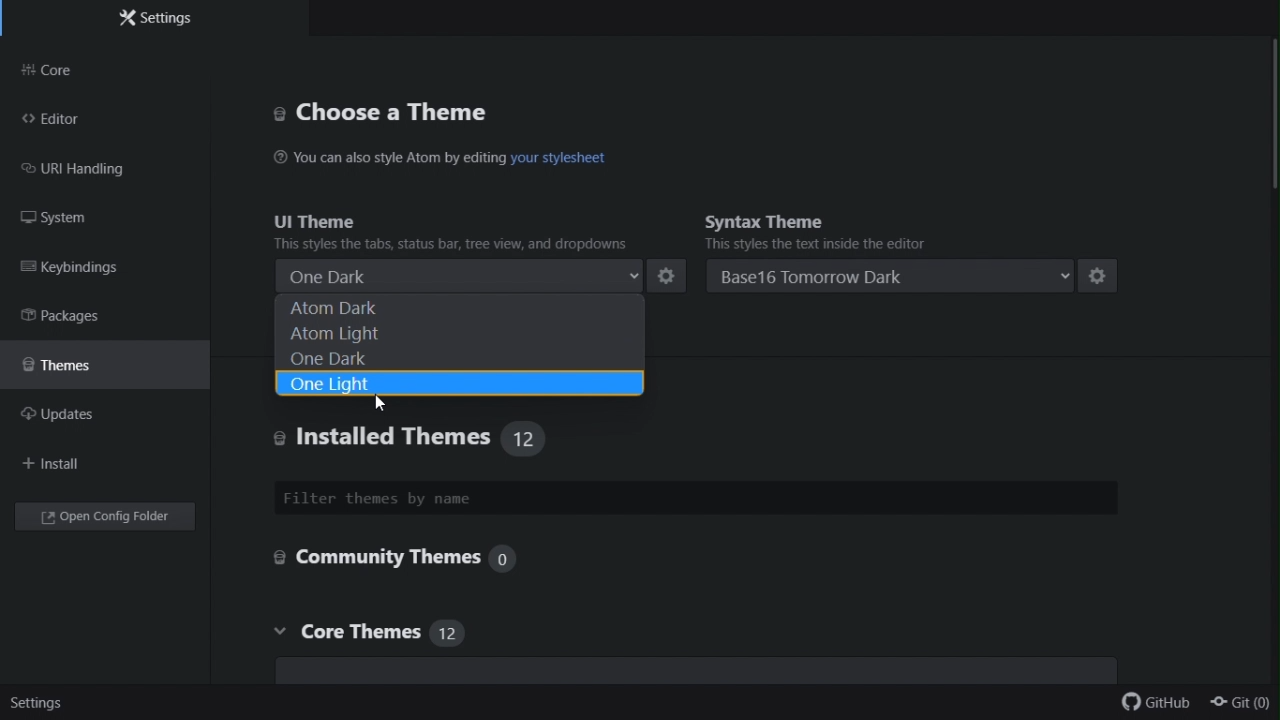 The height and width of the screenshot is (720, 1280). What do you see at coordinates (1241, 705) in the screenshot?
I see `git(0)` at bounding box center [1241, 705].